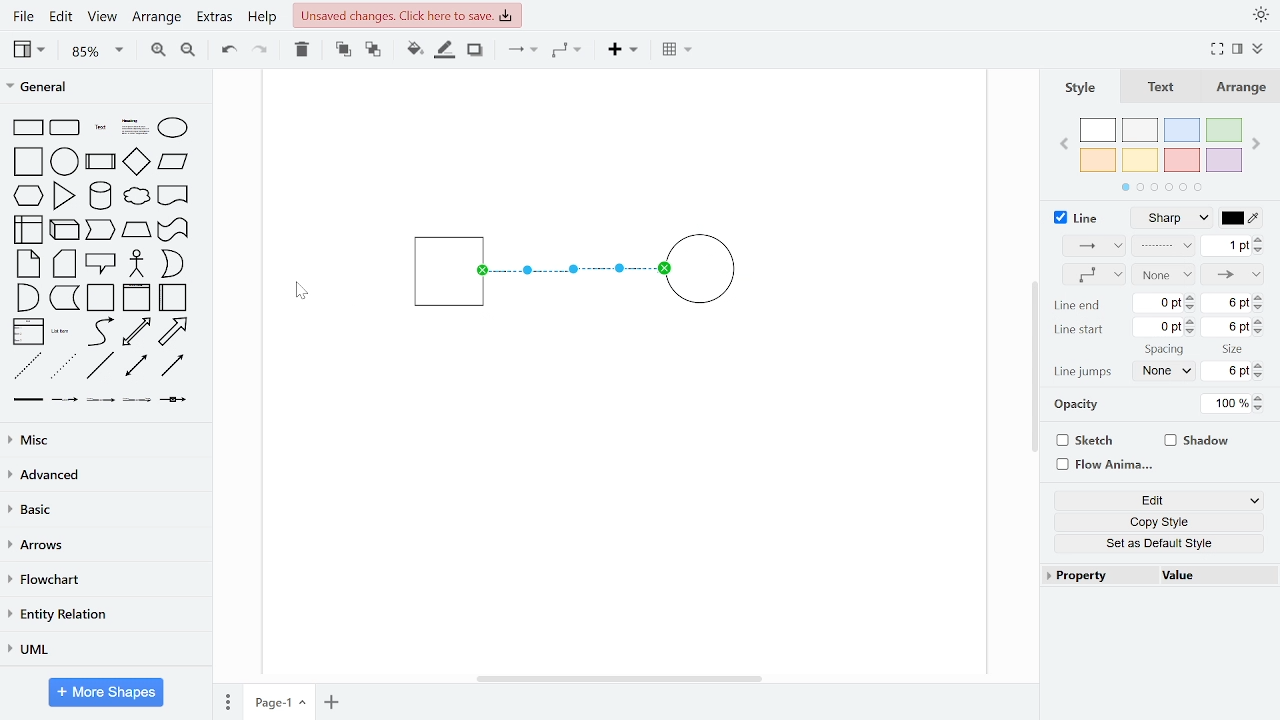 This screenshot has height=720, width=1280. Describe the element at coordinates (1198, 442) in the screenshot. I see `shadow` at that location.